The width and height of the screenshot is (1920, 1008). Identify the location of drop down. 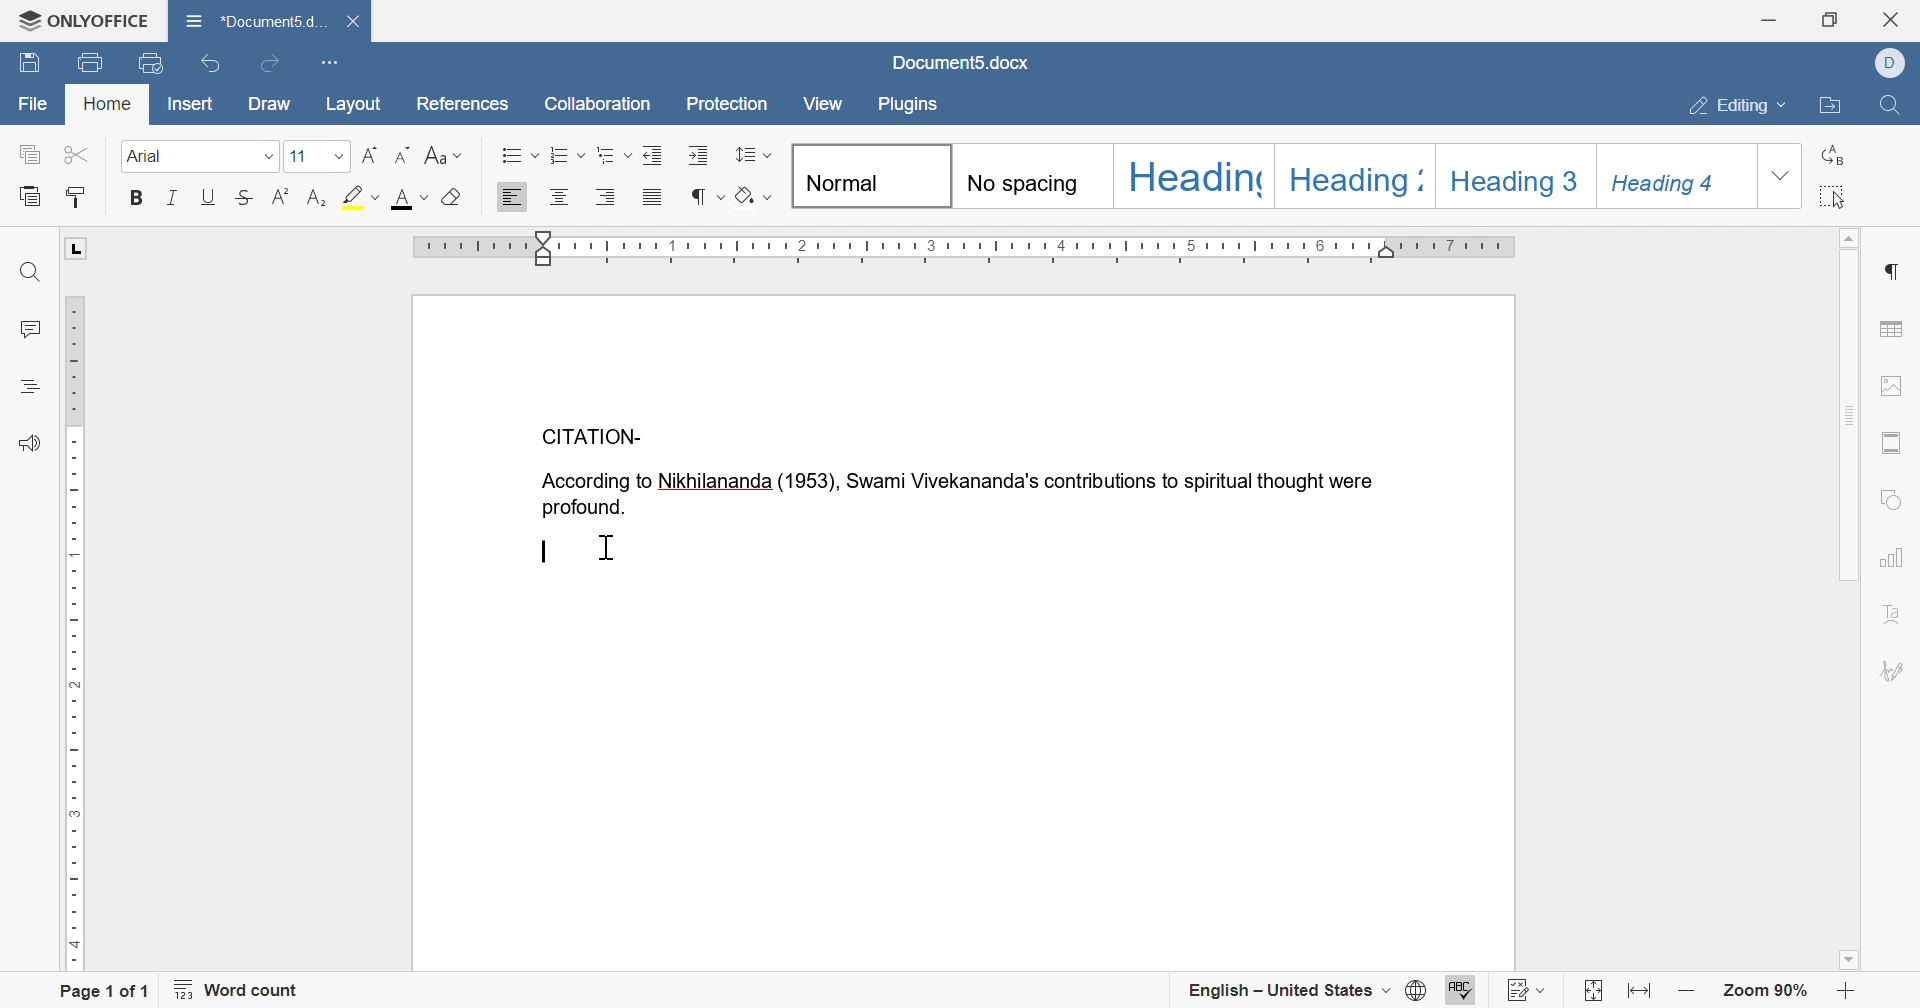
(1786, 175).